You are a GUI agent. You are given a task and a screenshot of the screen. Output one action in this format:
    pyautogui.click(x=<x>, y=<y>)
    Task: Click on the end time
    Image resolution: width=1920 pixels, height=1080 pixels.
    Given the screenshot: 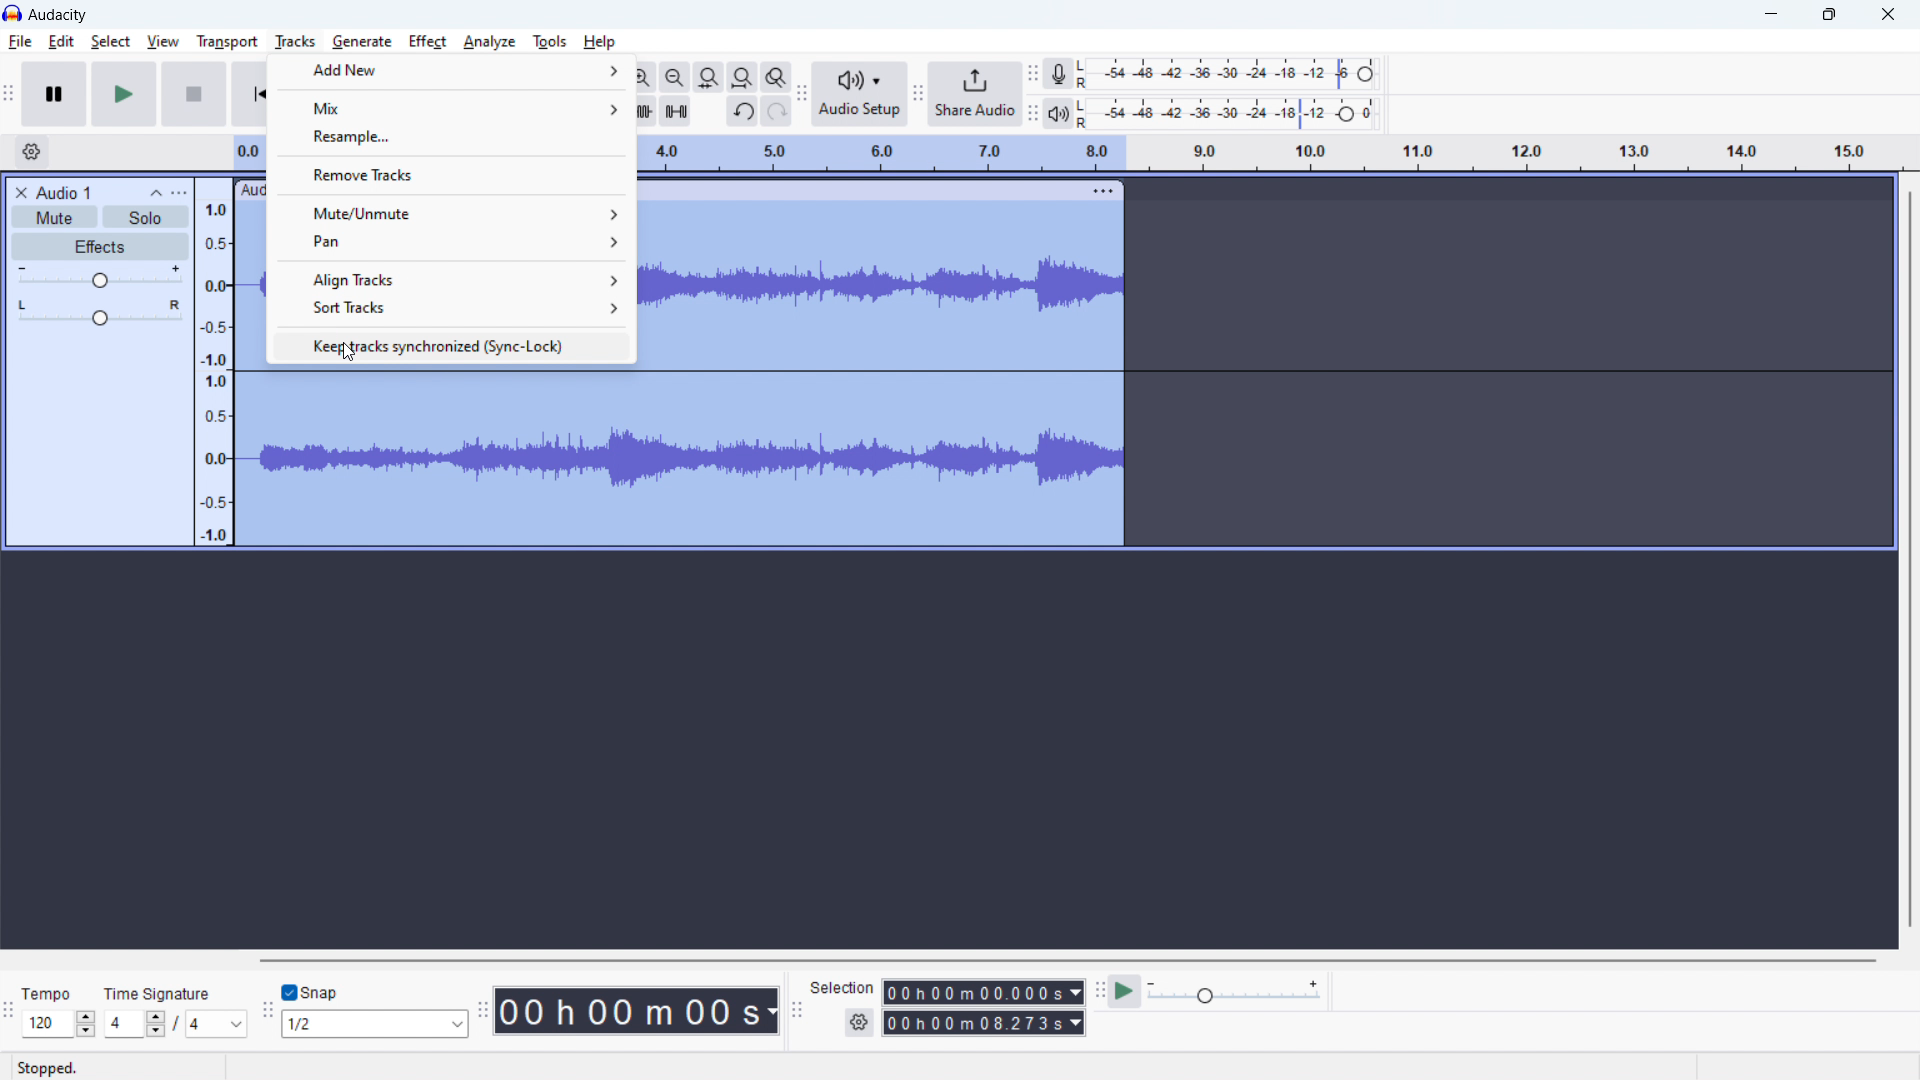 What is the action you would take?
    pyautogui.click(x=982, y=1023)
    